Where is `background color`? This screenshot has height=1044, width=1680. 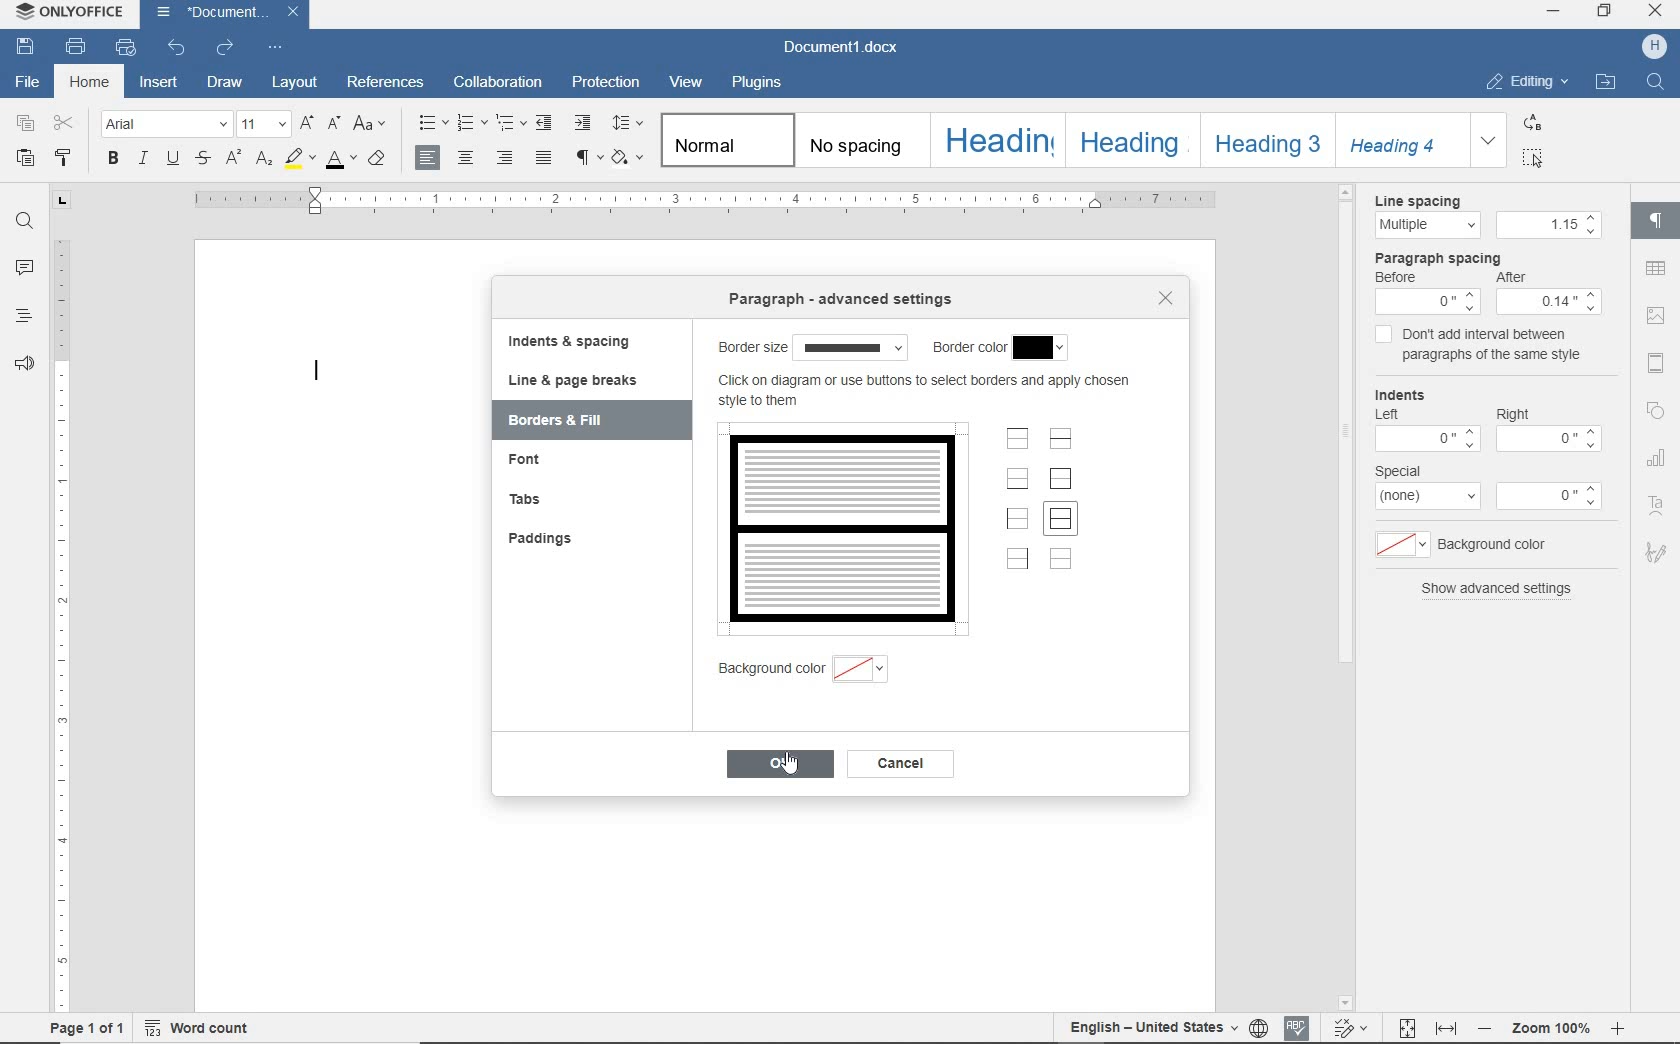 background color is located at coordinates (1483, 547).